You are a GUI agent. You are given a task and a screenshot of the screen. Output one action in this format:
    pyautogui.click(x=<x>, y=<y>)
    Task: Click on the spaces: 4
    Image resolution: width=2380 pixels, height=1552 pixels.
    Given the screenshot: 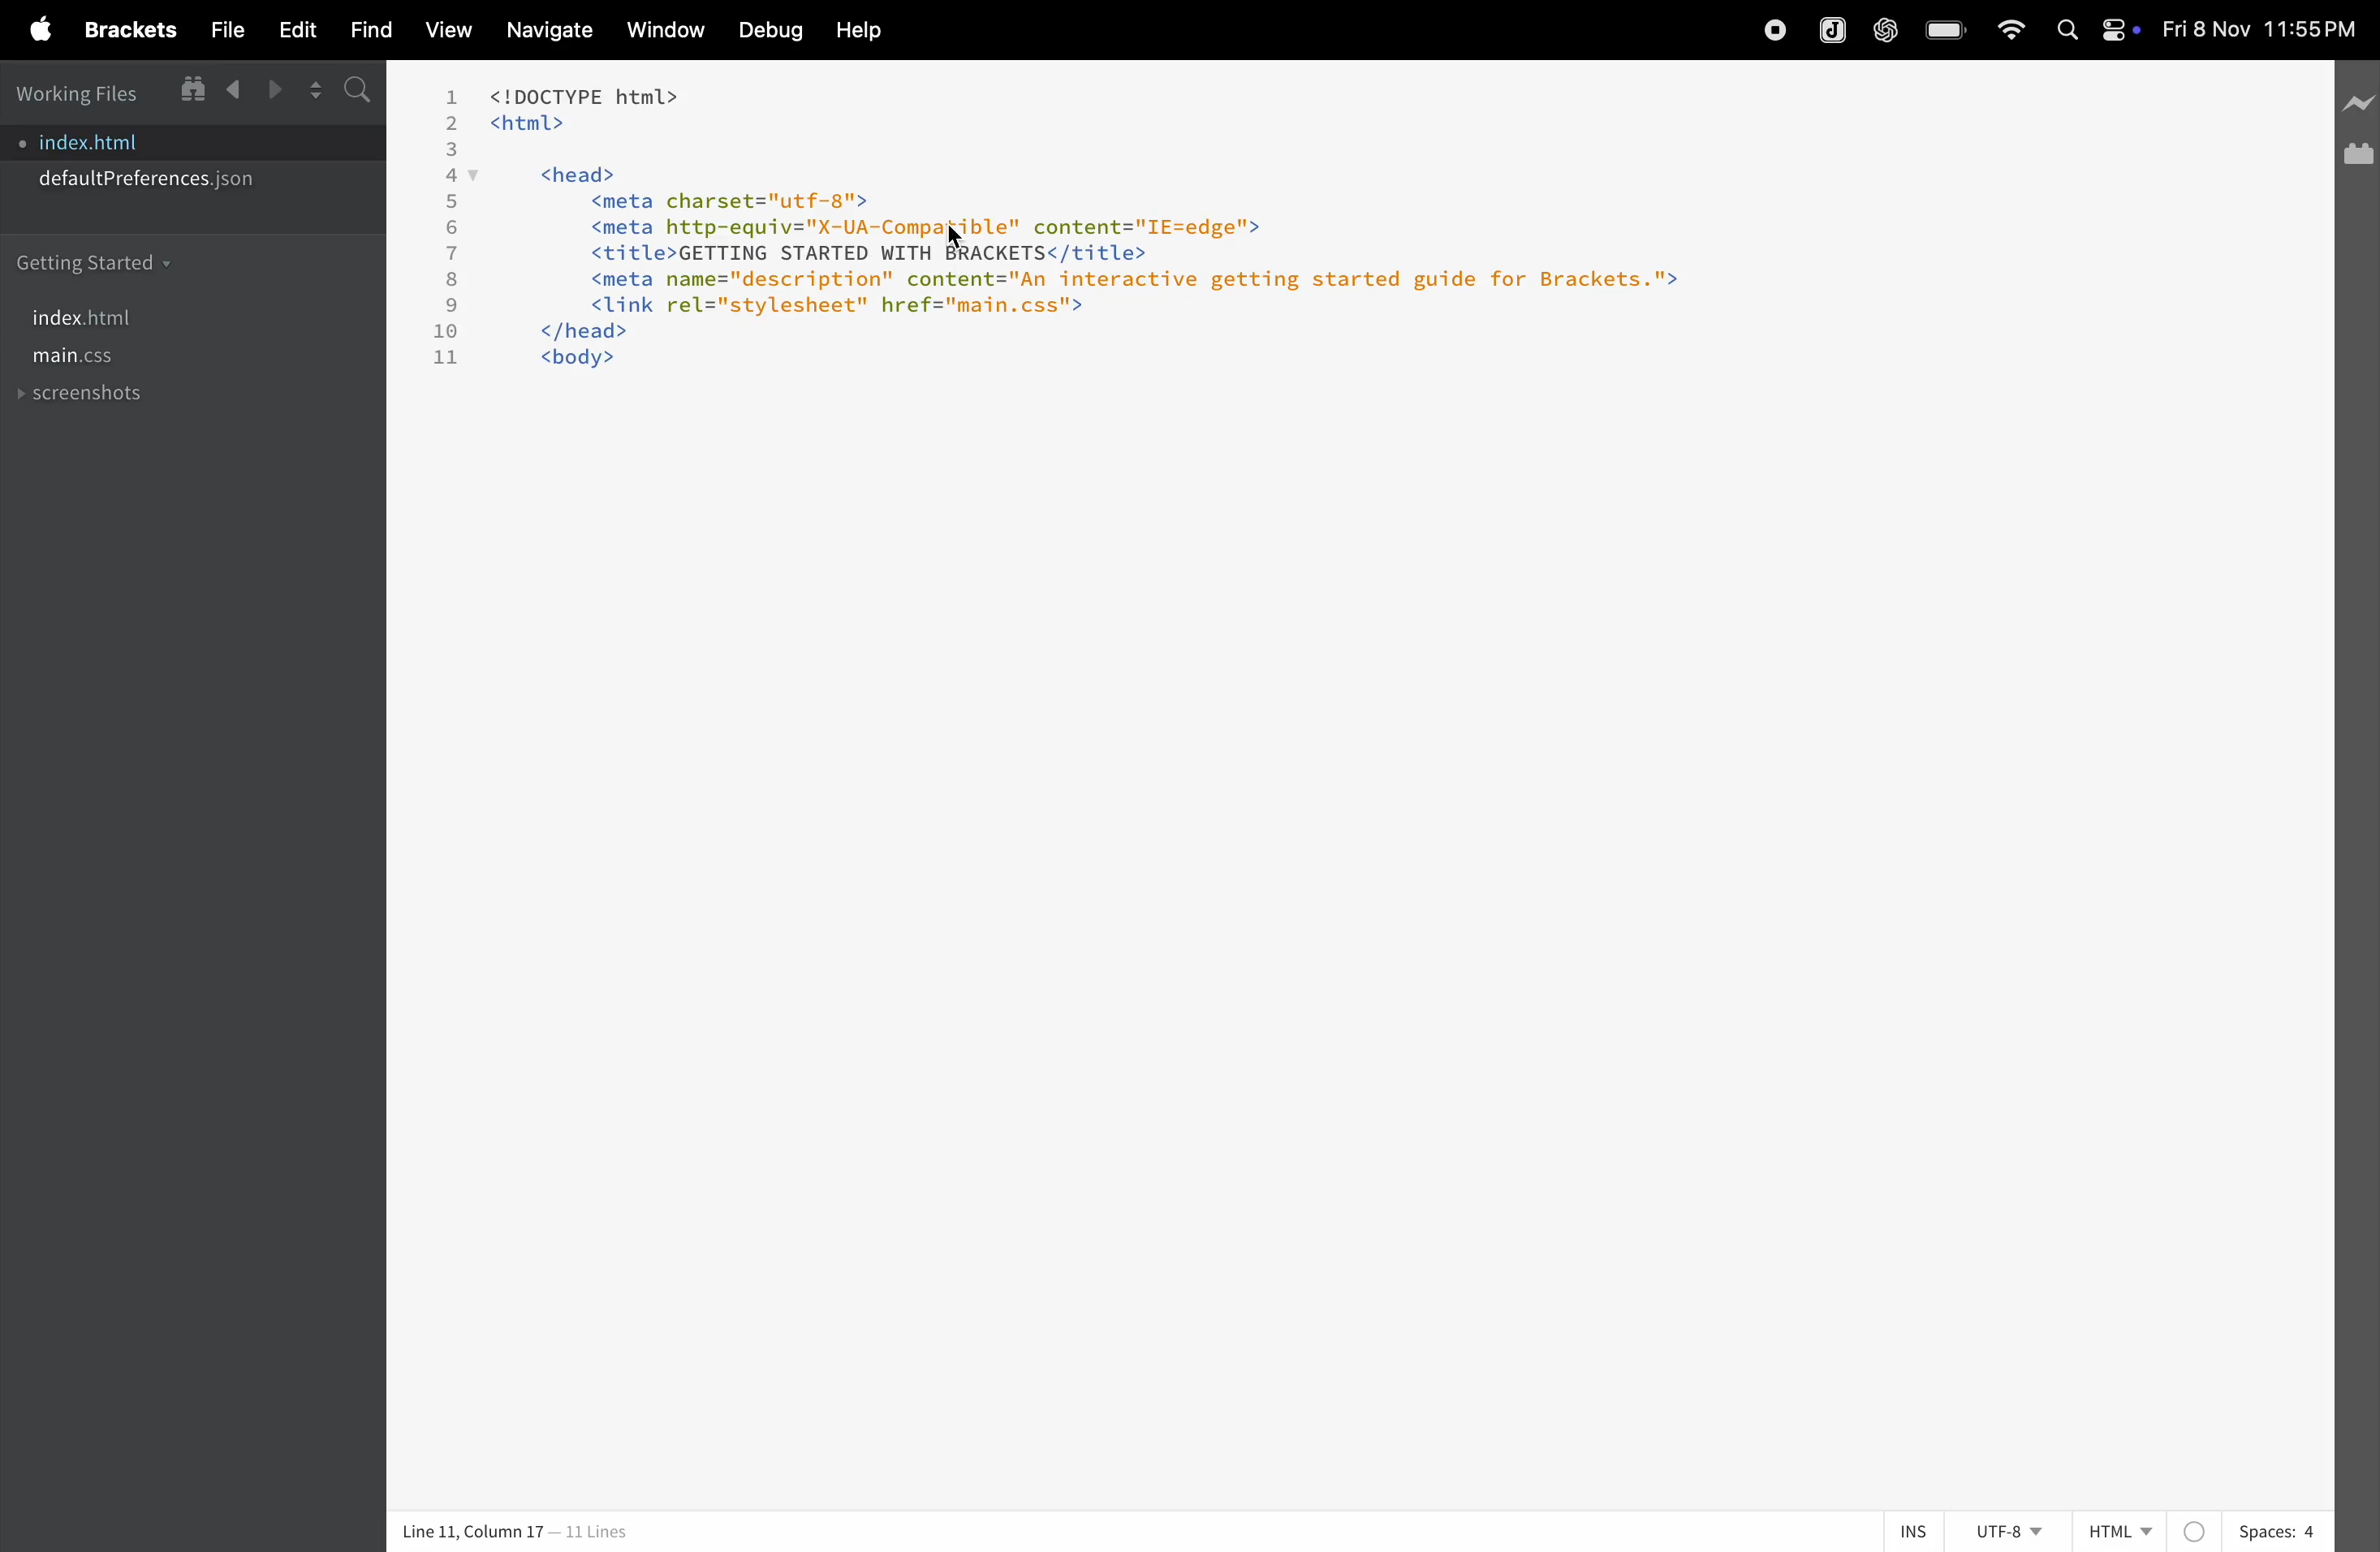 What is the action you would take?
    pyautogui.click(x=2254, y=1529)
    